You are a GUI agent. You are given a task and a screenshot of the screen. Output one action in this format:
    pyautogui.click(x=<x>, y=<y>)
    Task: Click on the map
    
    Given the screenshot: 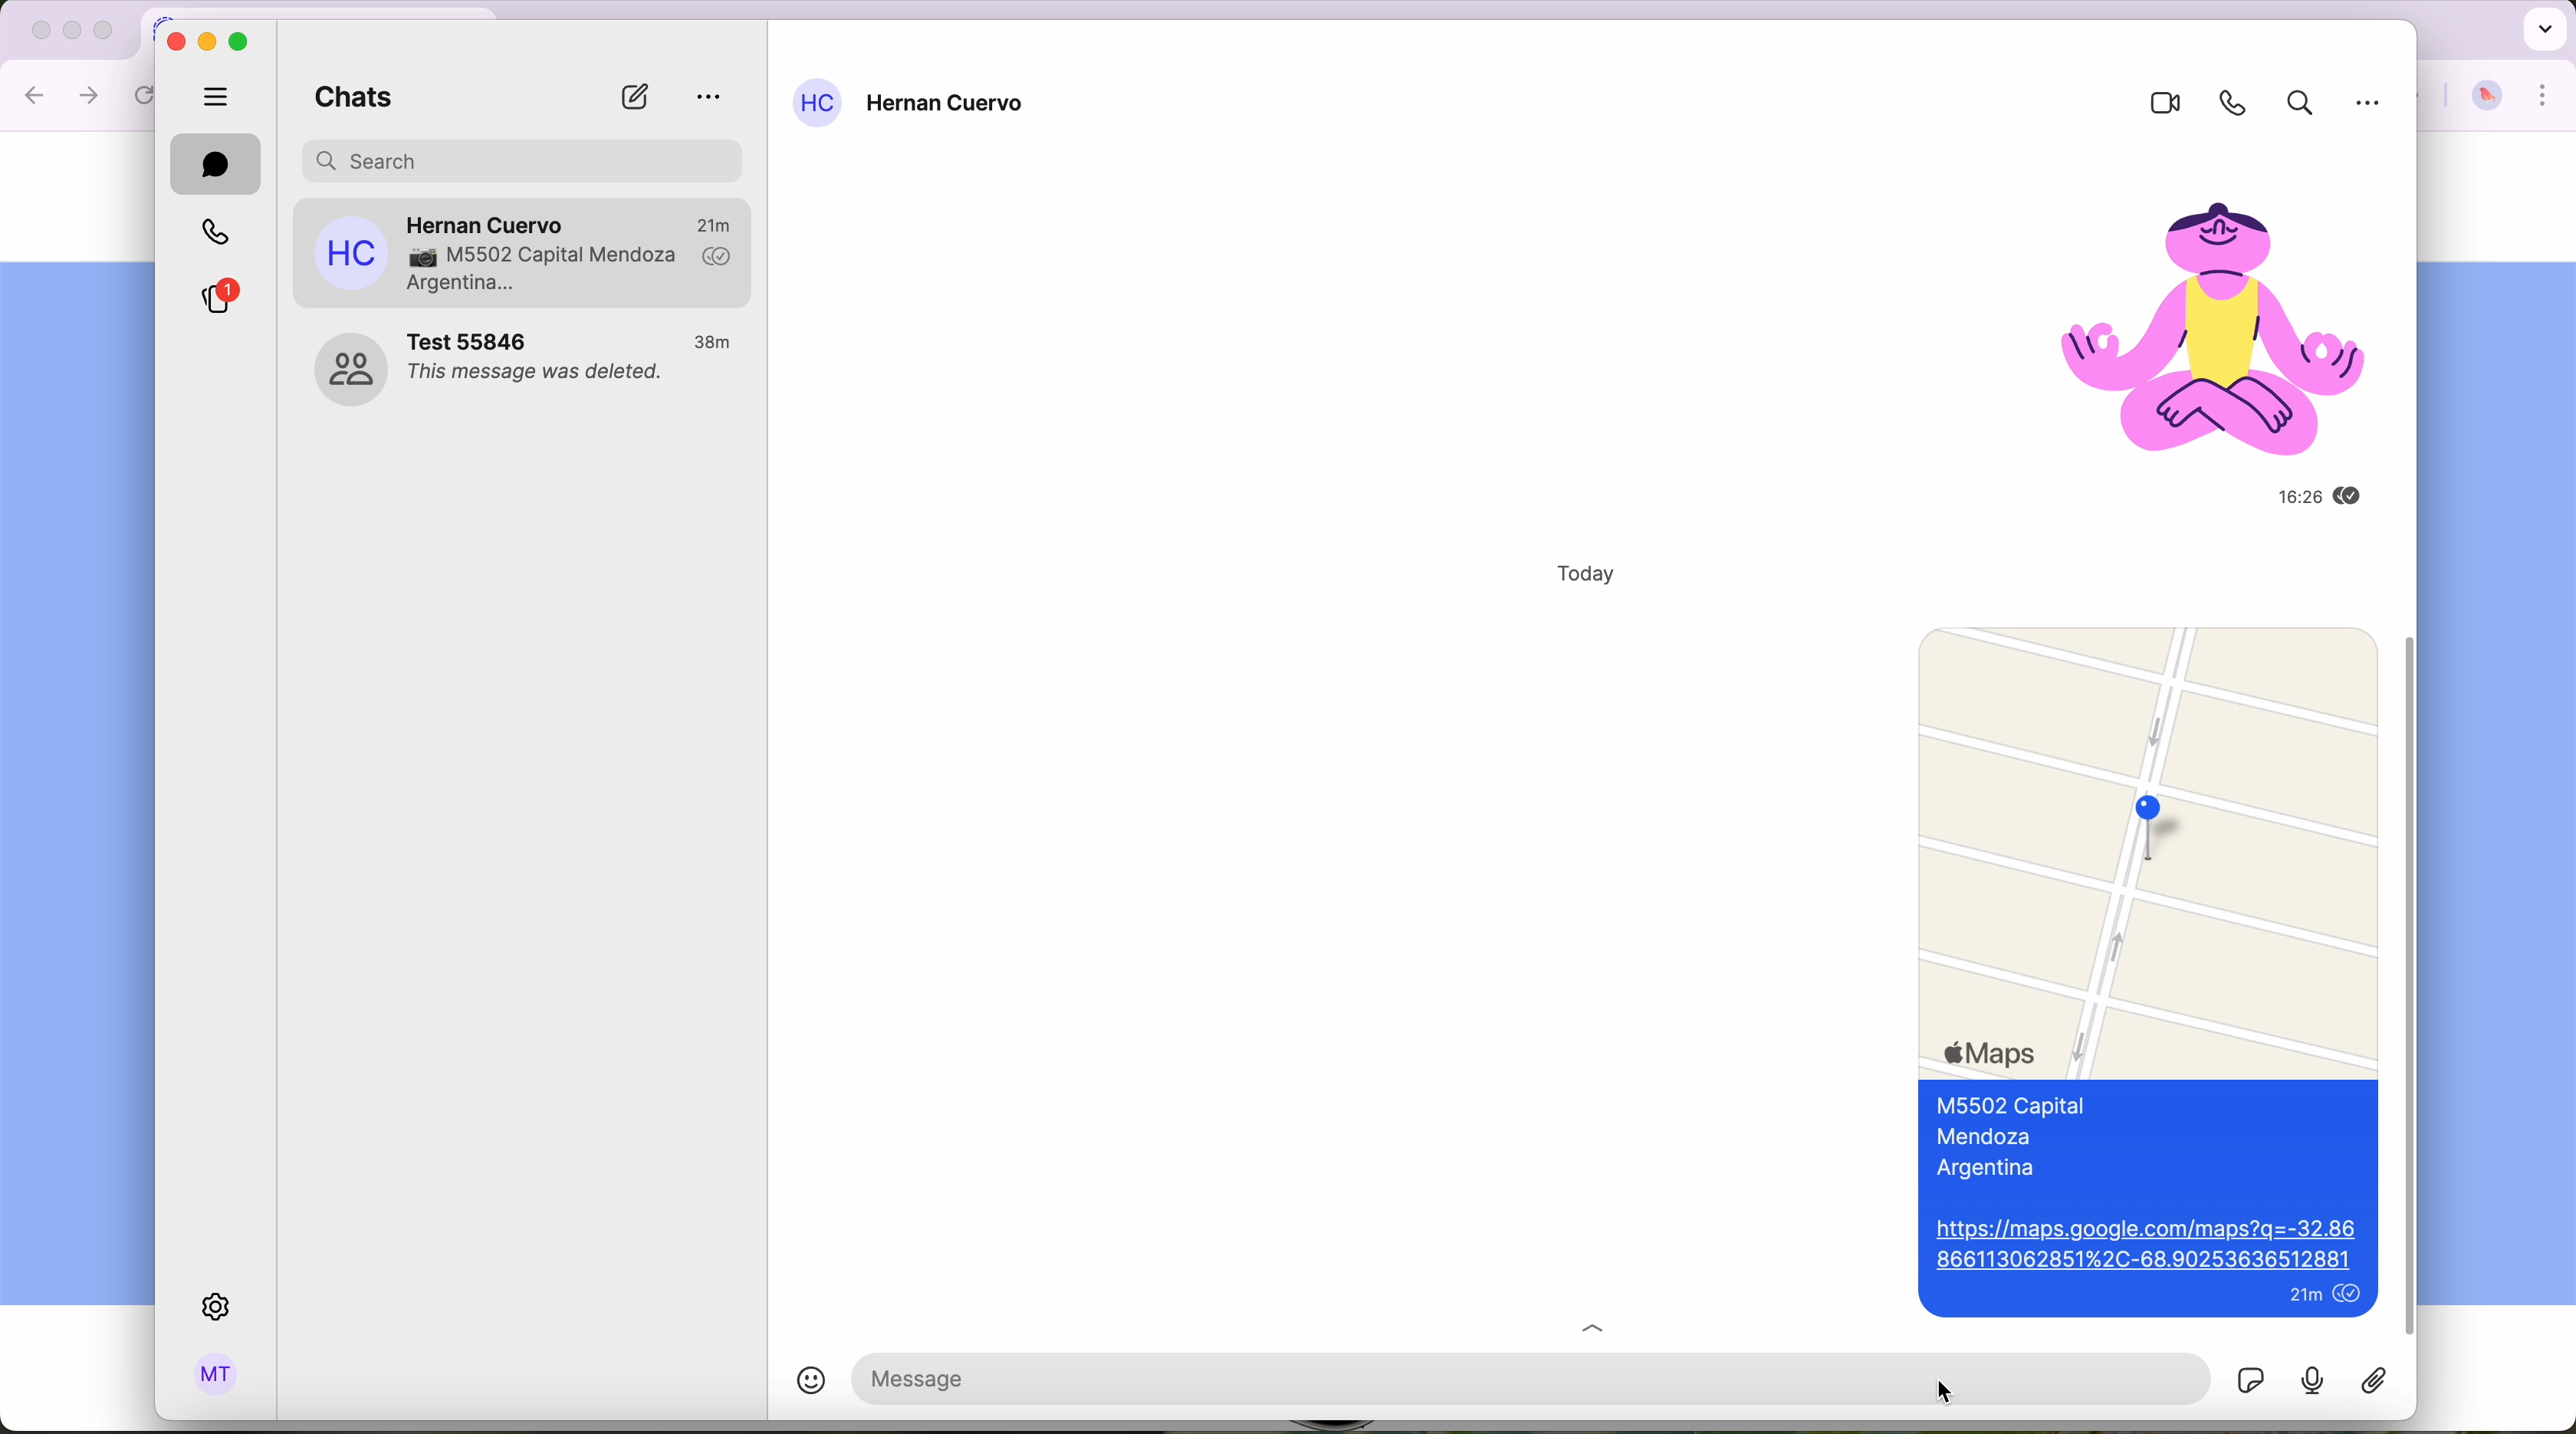 What is the action you would take?
    pyautogui.click(x=2147, y=846)
    